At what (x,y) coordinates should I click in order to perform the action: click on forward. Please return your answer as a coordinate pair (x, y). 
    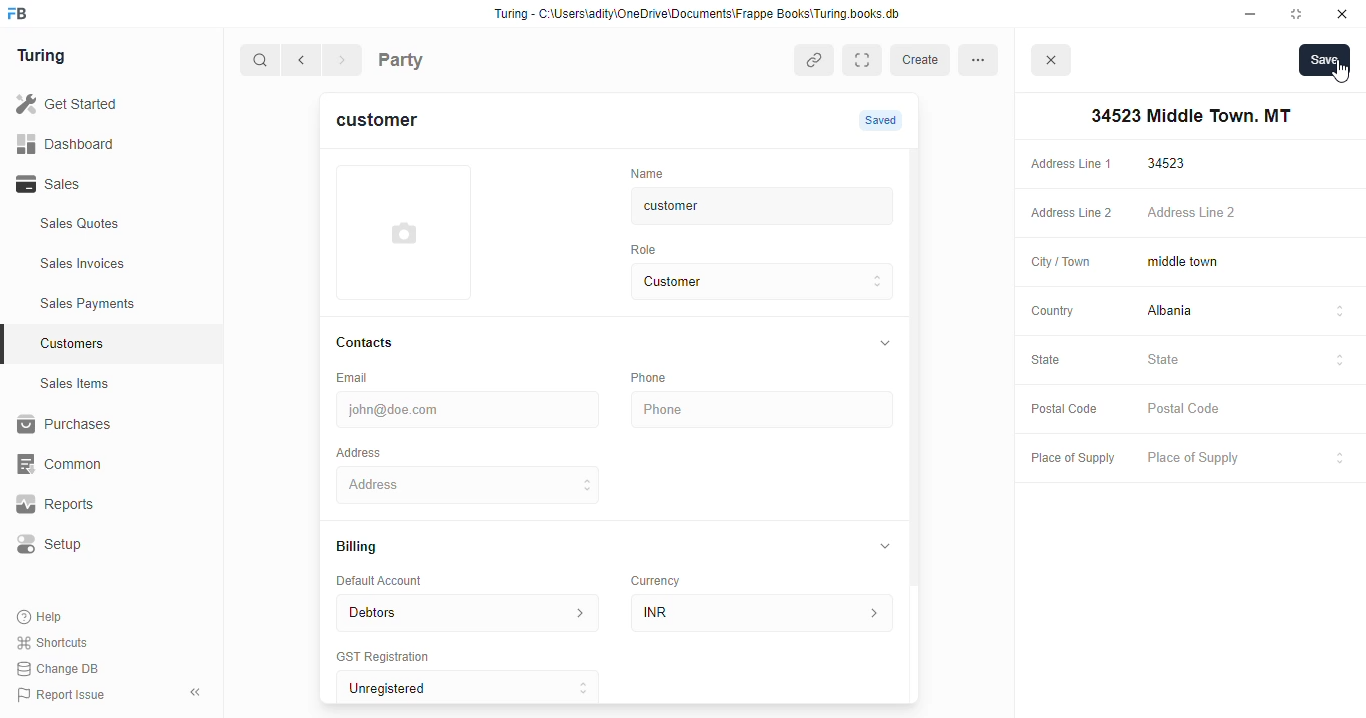
    Looking at the image, I should click on (344, 62).